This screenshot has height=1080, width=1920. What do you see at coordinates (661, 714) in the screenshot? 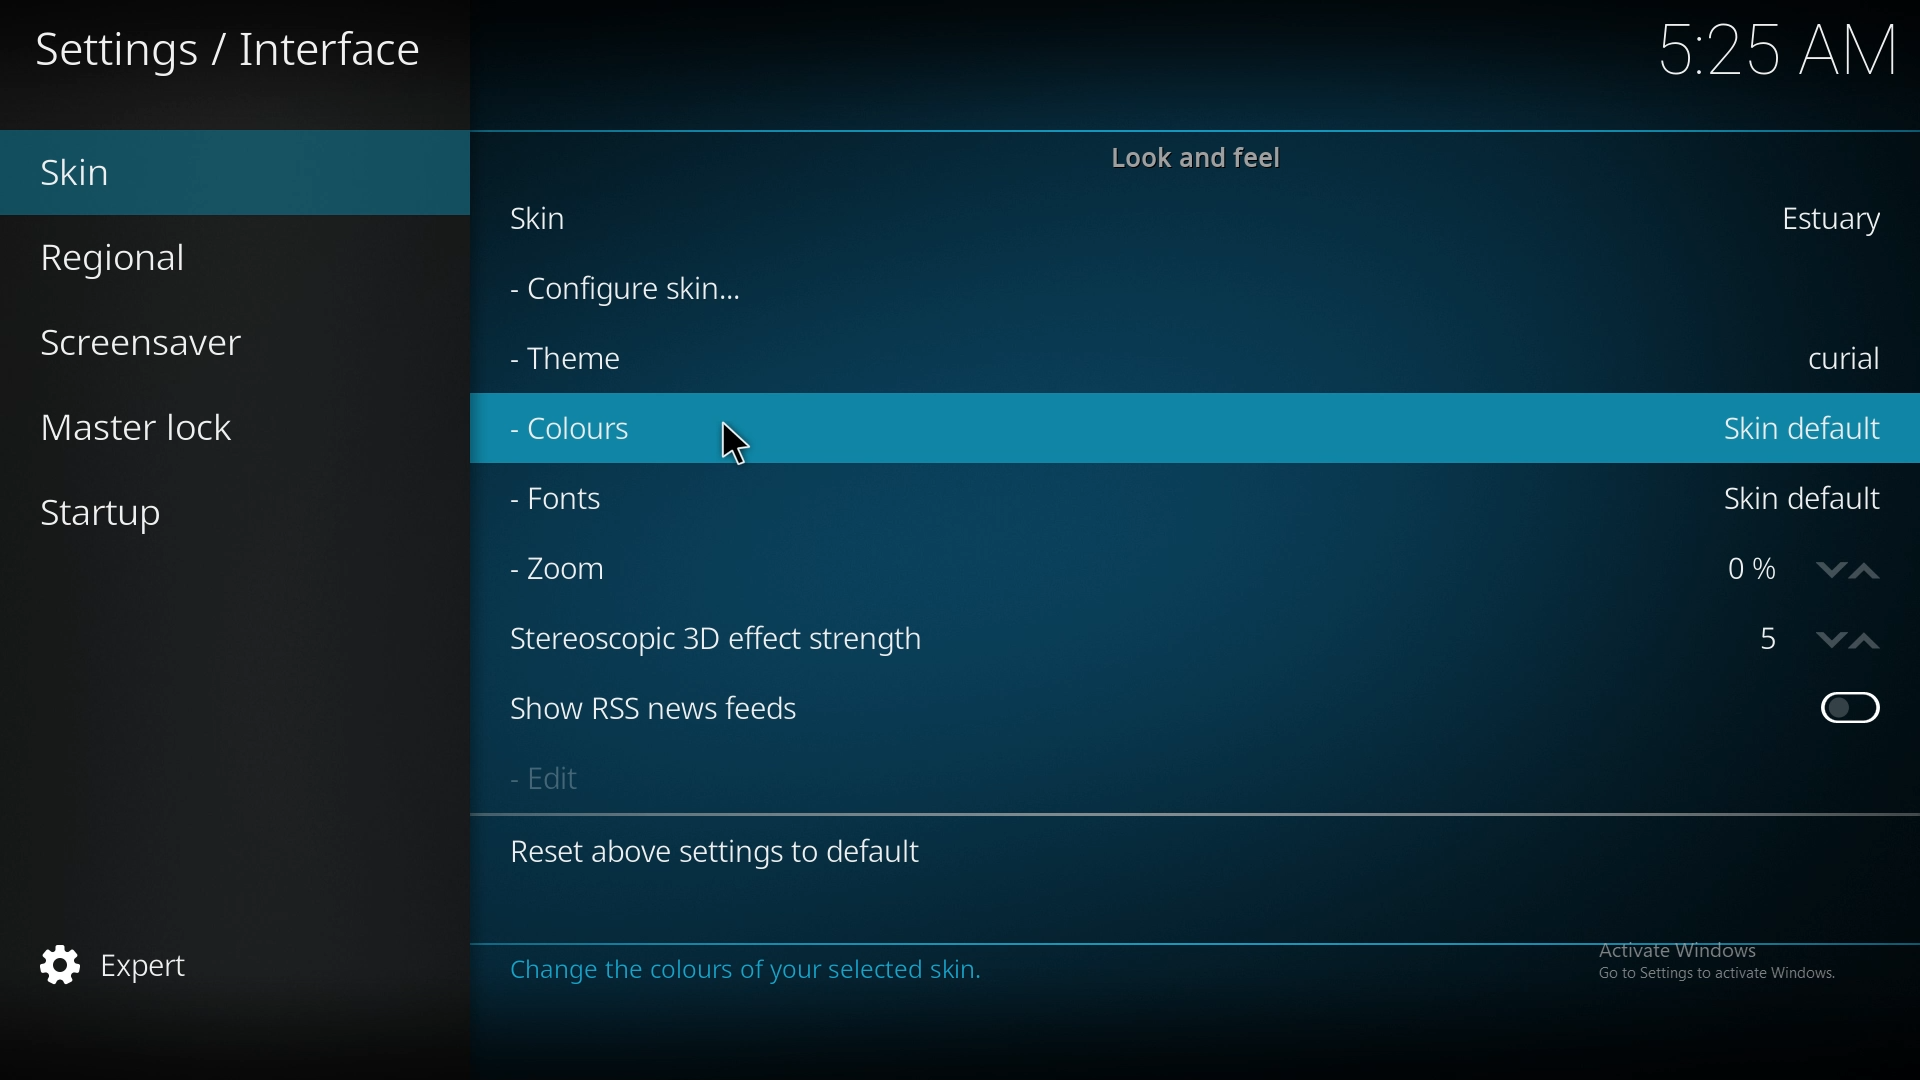
I see `show rss new feeds` at bounding box center [661, 714].